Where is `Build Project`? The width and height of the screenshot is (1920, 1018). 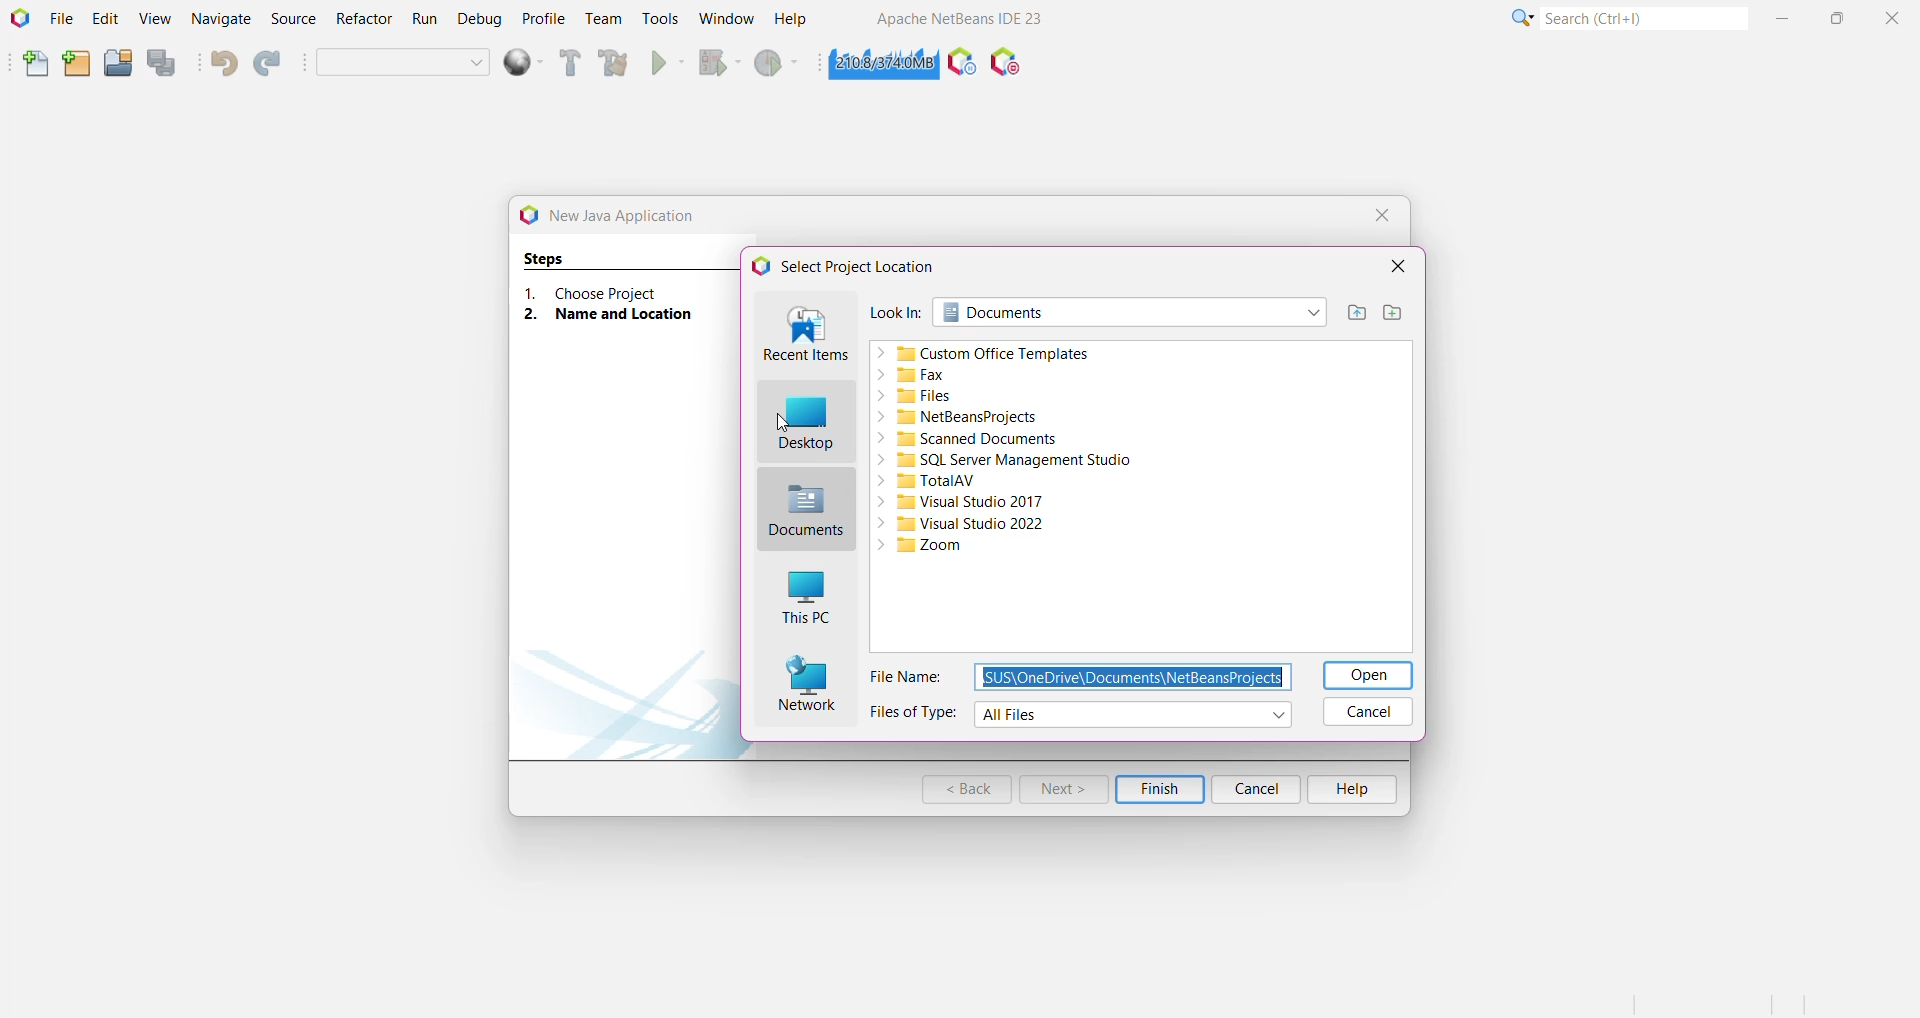 Build Project is located at coordinates (567, 65).